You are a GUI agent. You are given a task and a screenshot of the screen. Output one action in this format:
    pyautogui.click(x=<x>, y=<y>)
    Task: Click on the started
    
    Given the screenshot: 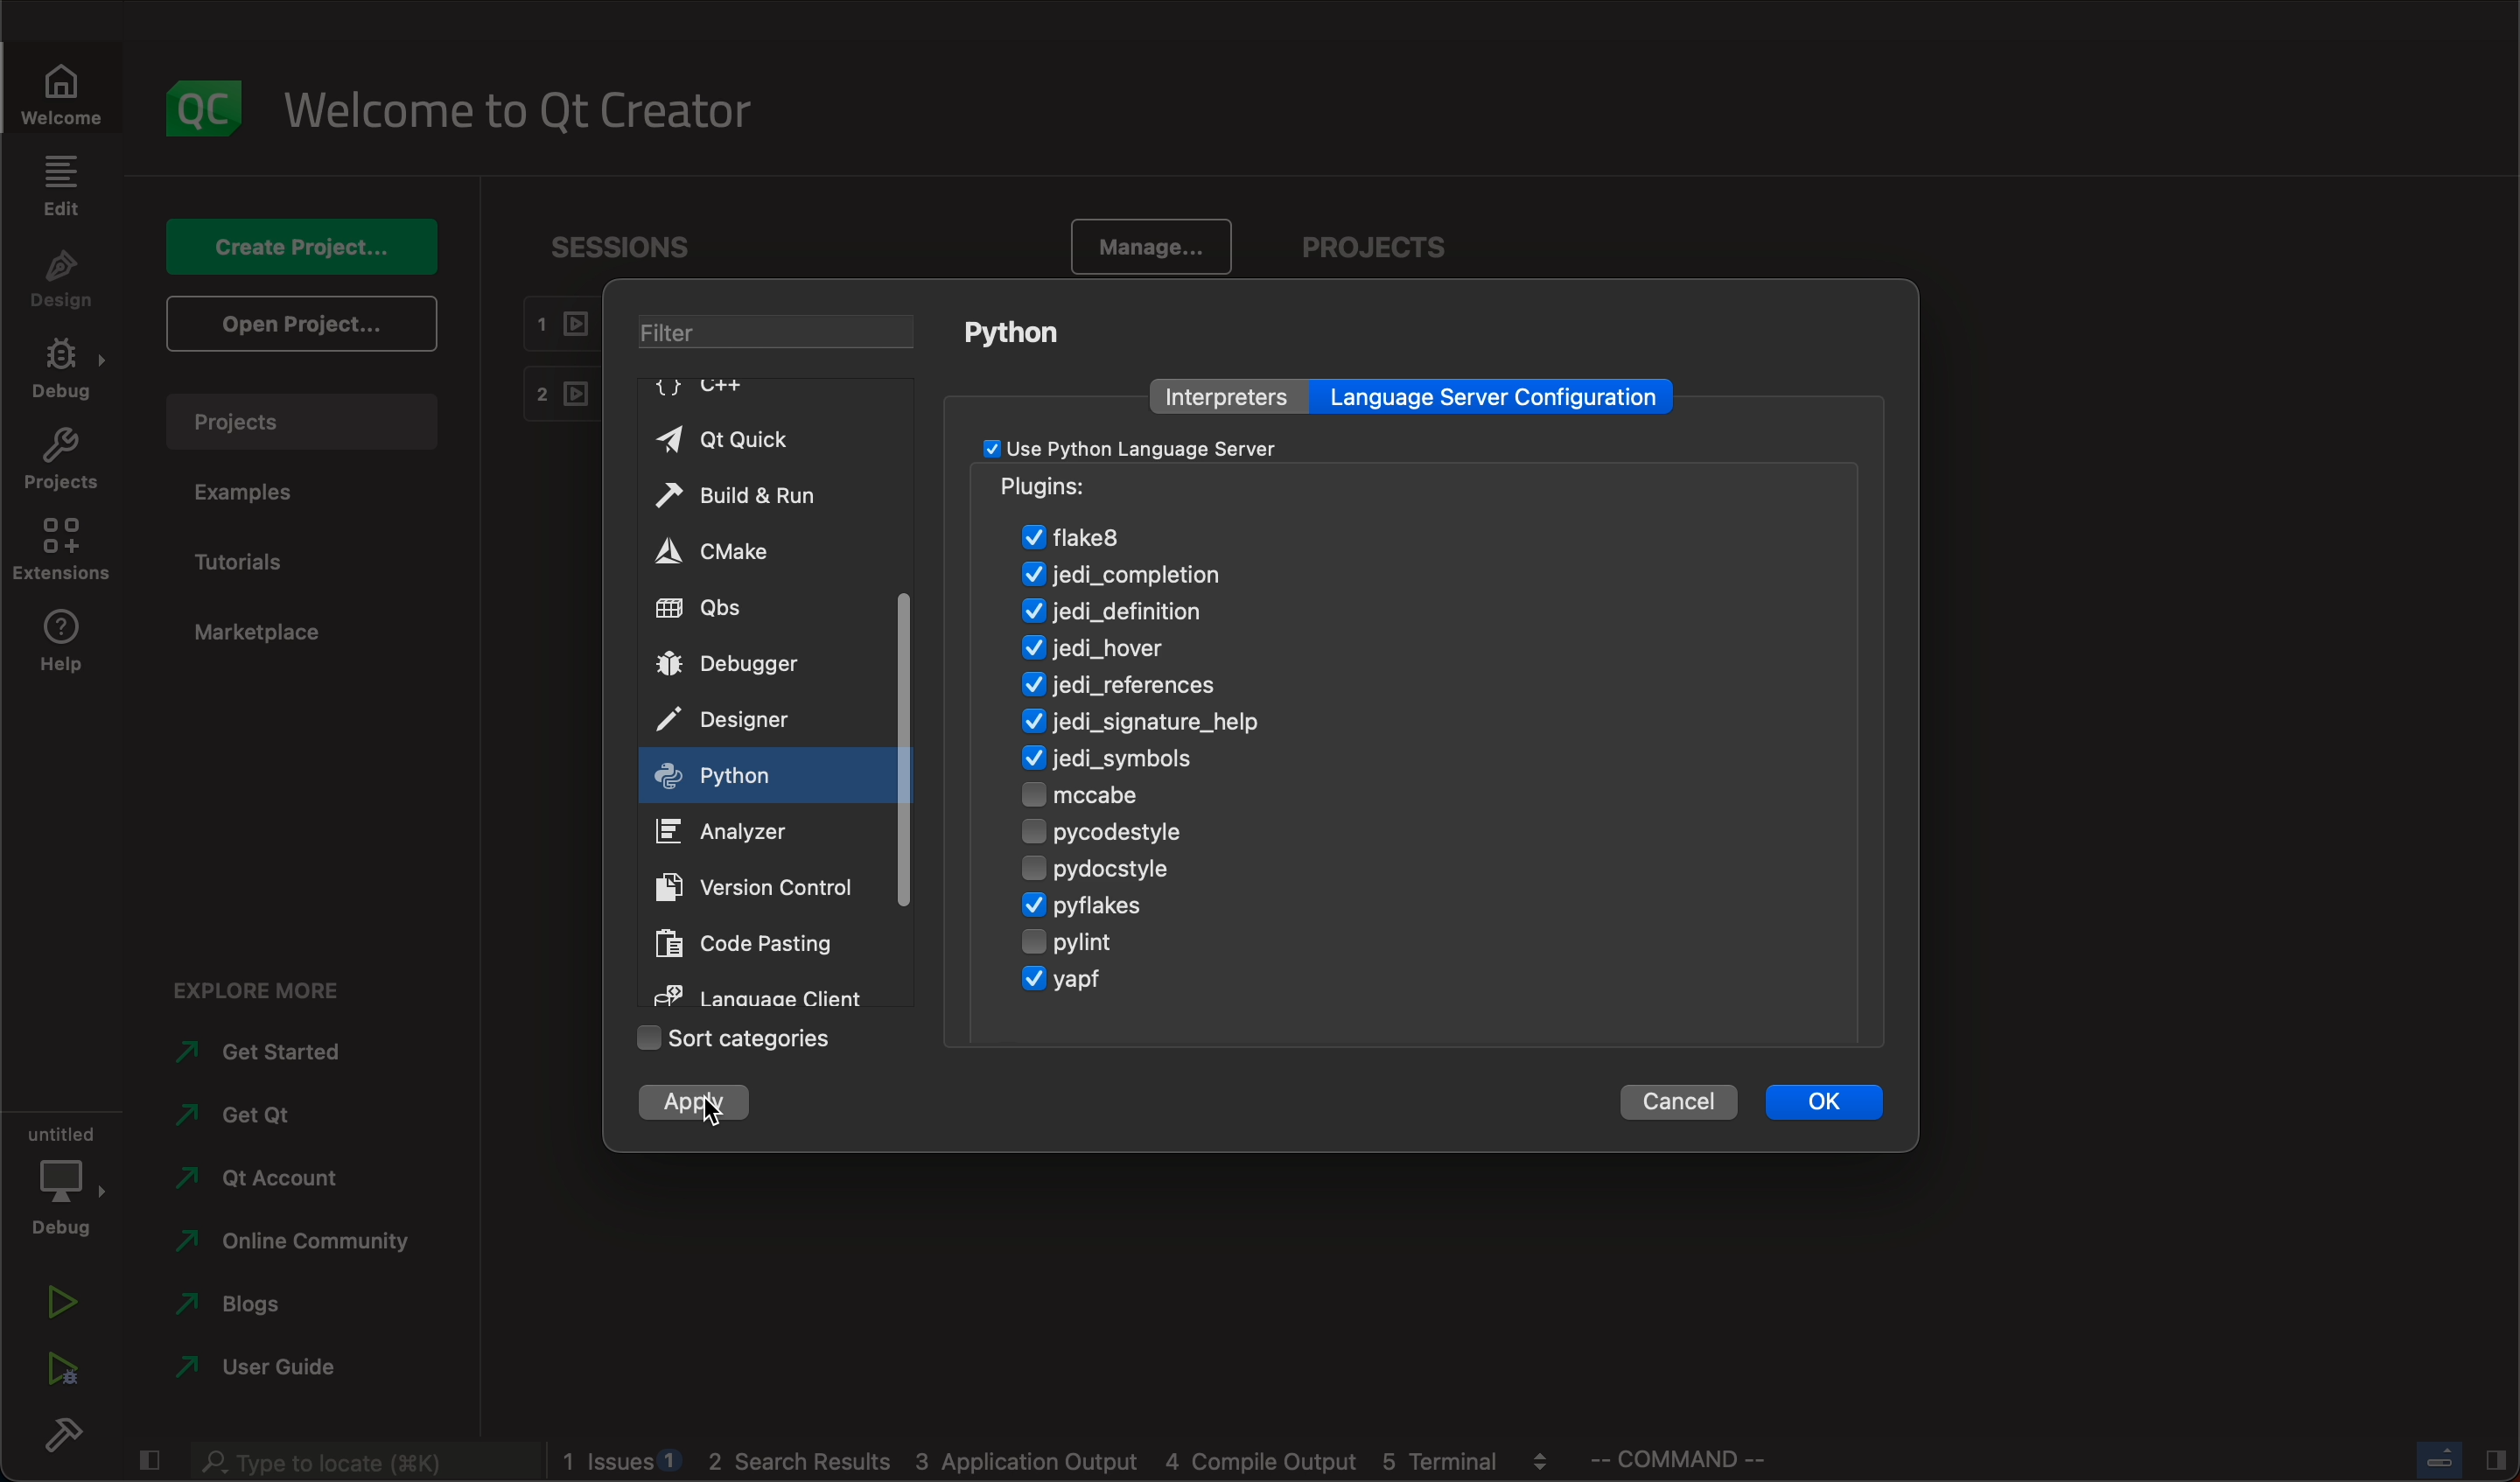 What is the action you would take?
    pyautogui.click(x=272, y=1056)
    